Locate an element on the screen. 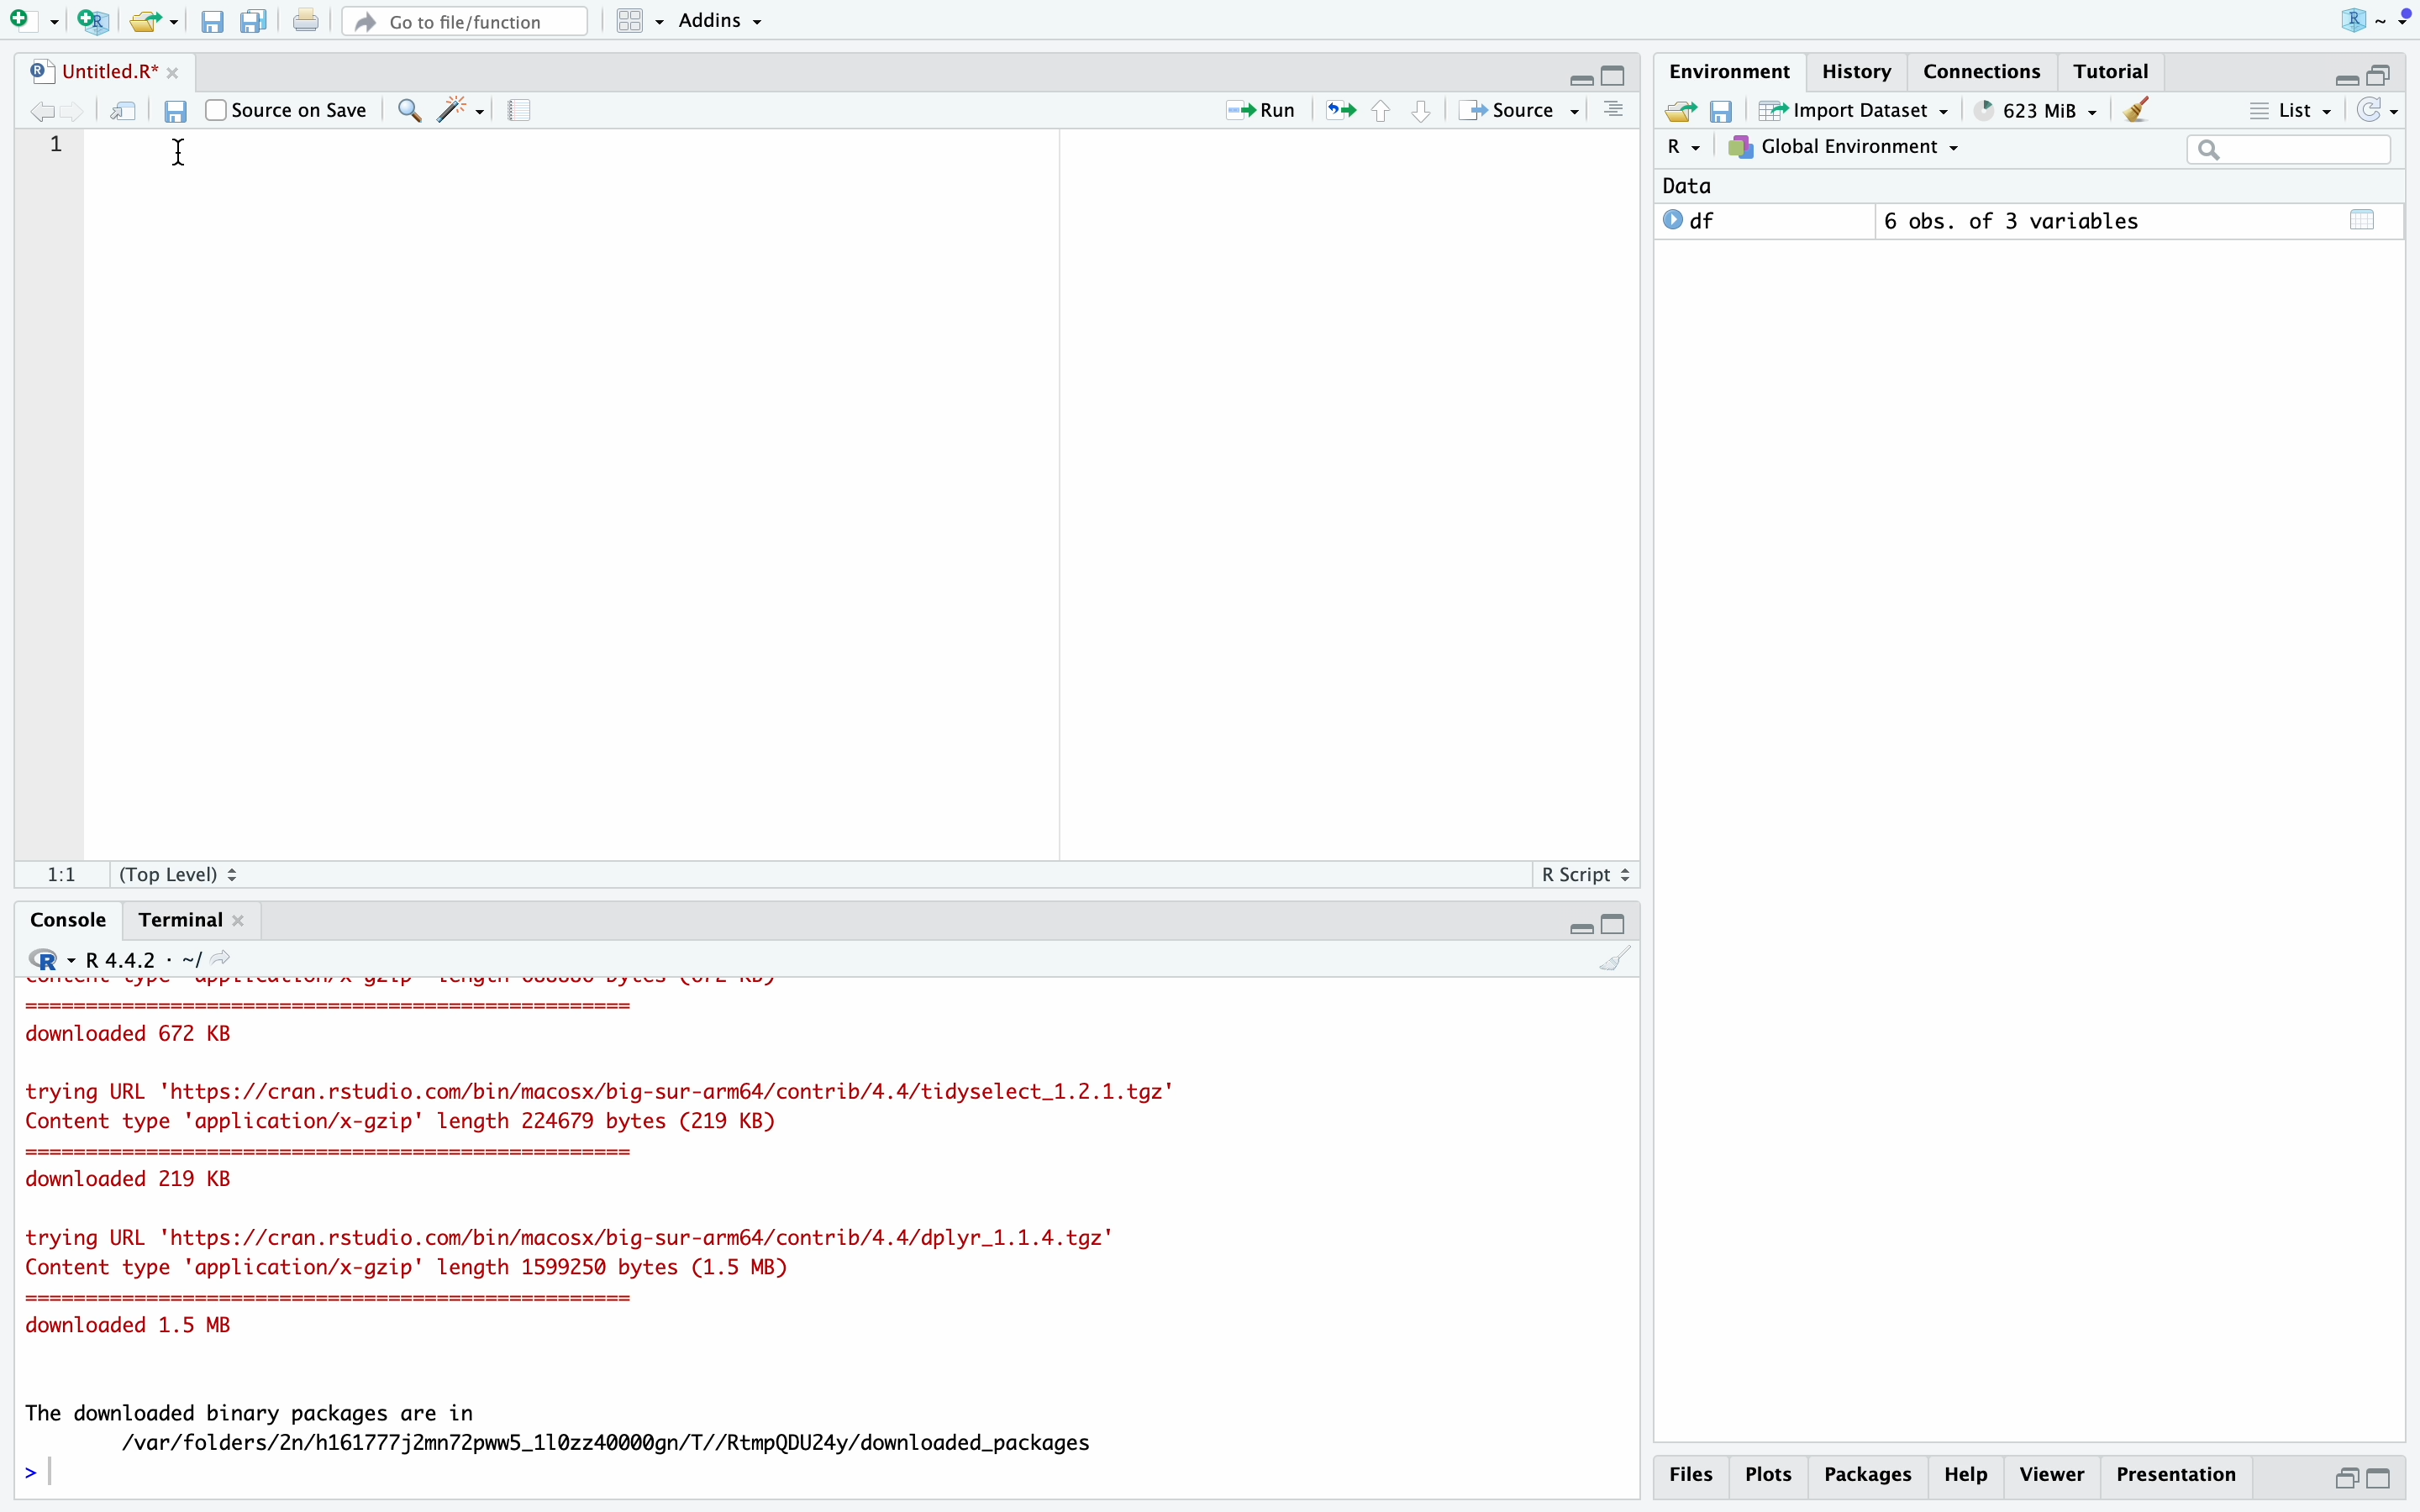 This screenshot has width=2420, height=1512. Save is located at coordinates (1728, 109).